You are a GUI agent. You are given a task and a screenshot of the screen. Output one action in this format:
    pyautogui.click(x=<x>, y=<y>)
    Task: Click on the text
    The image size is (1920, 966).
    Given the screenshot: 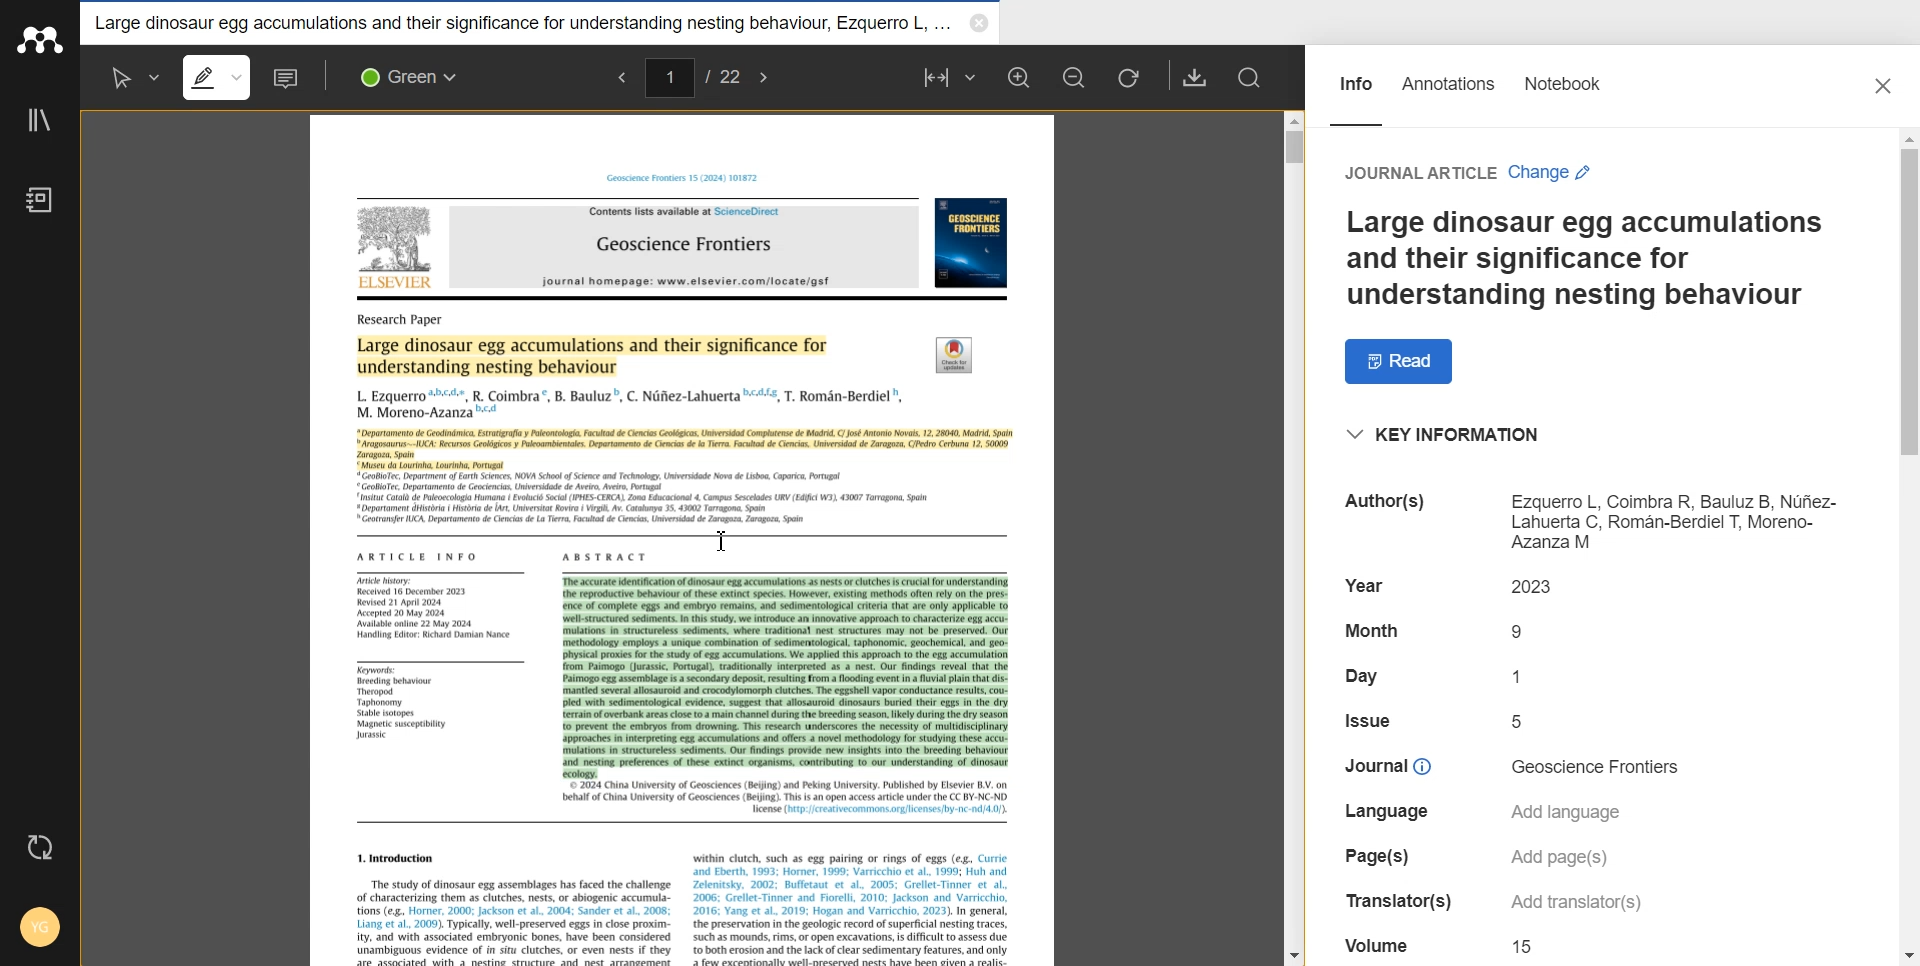 What is the action you would take?
    pyautogui.click(x=1572, y=811)
    